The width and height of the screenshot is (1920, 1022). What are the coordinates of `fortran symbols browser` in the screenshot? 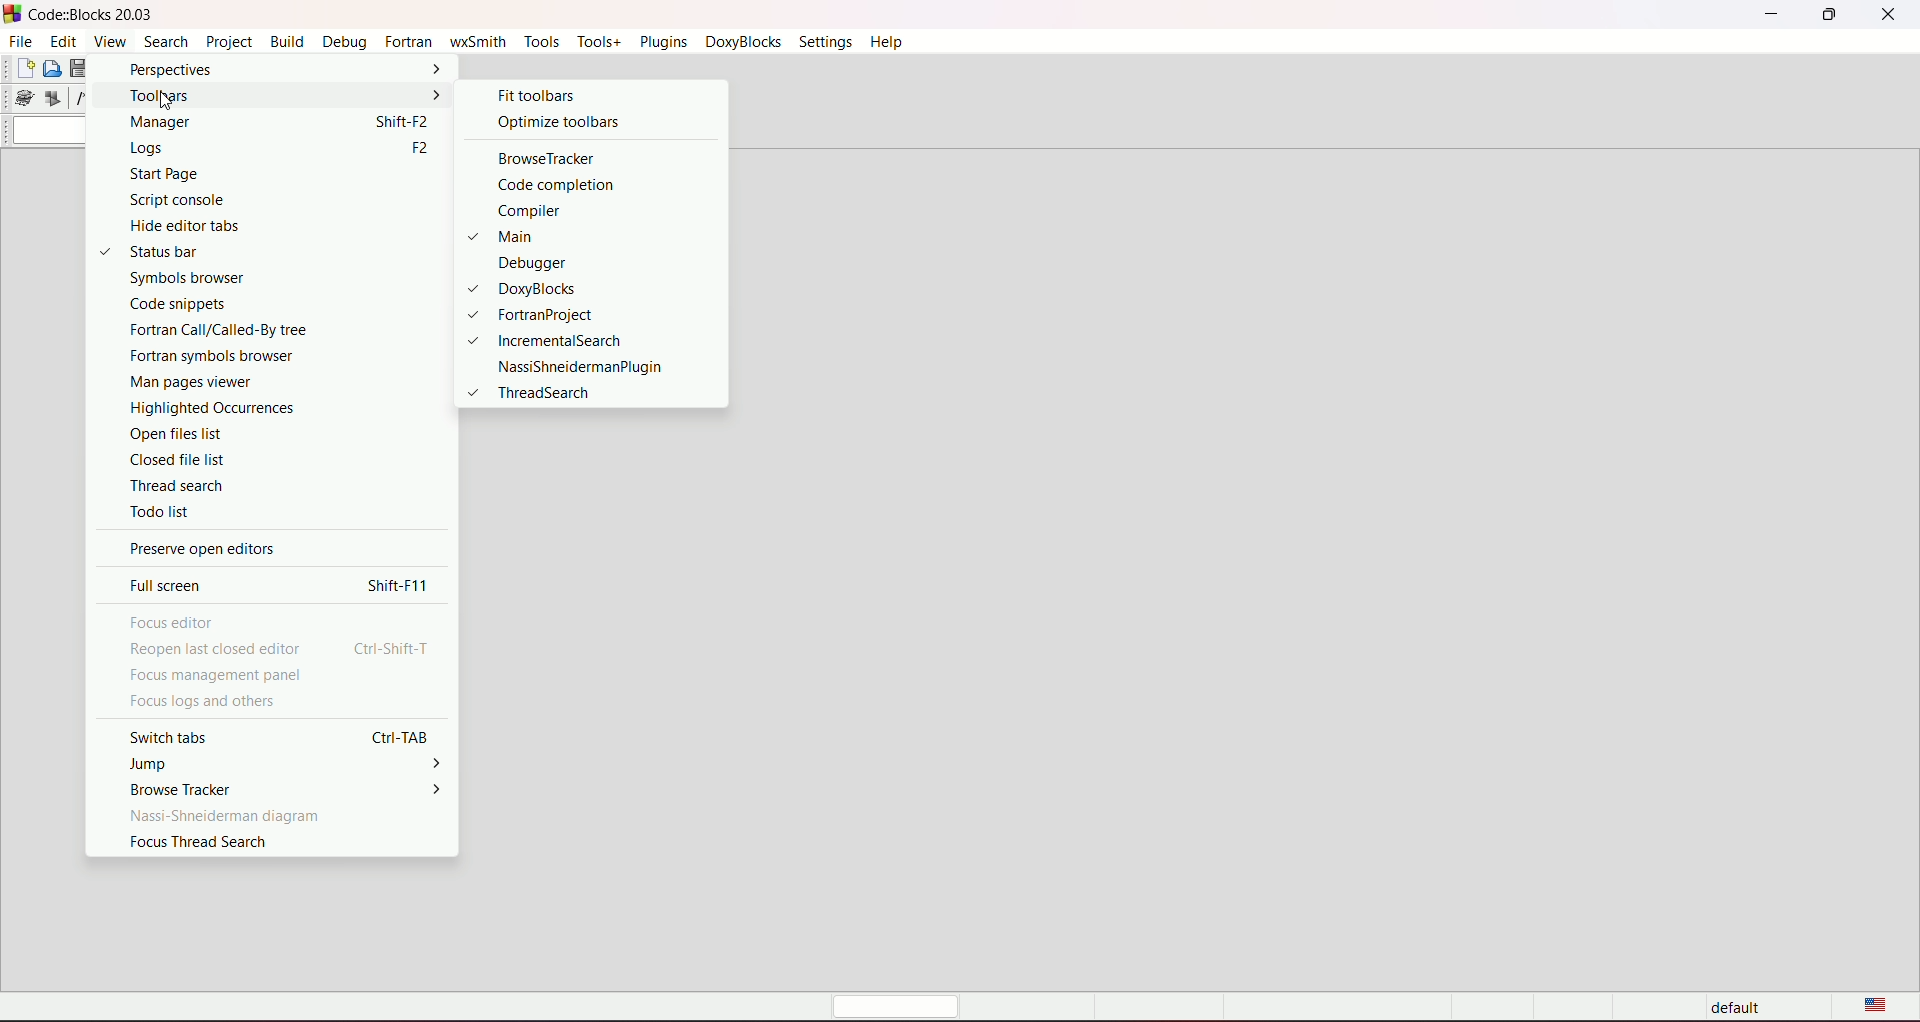 It's located at (255, 355).